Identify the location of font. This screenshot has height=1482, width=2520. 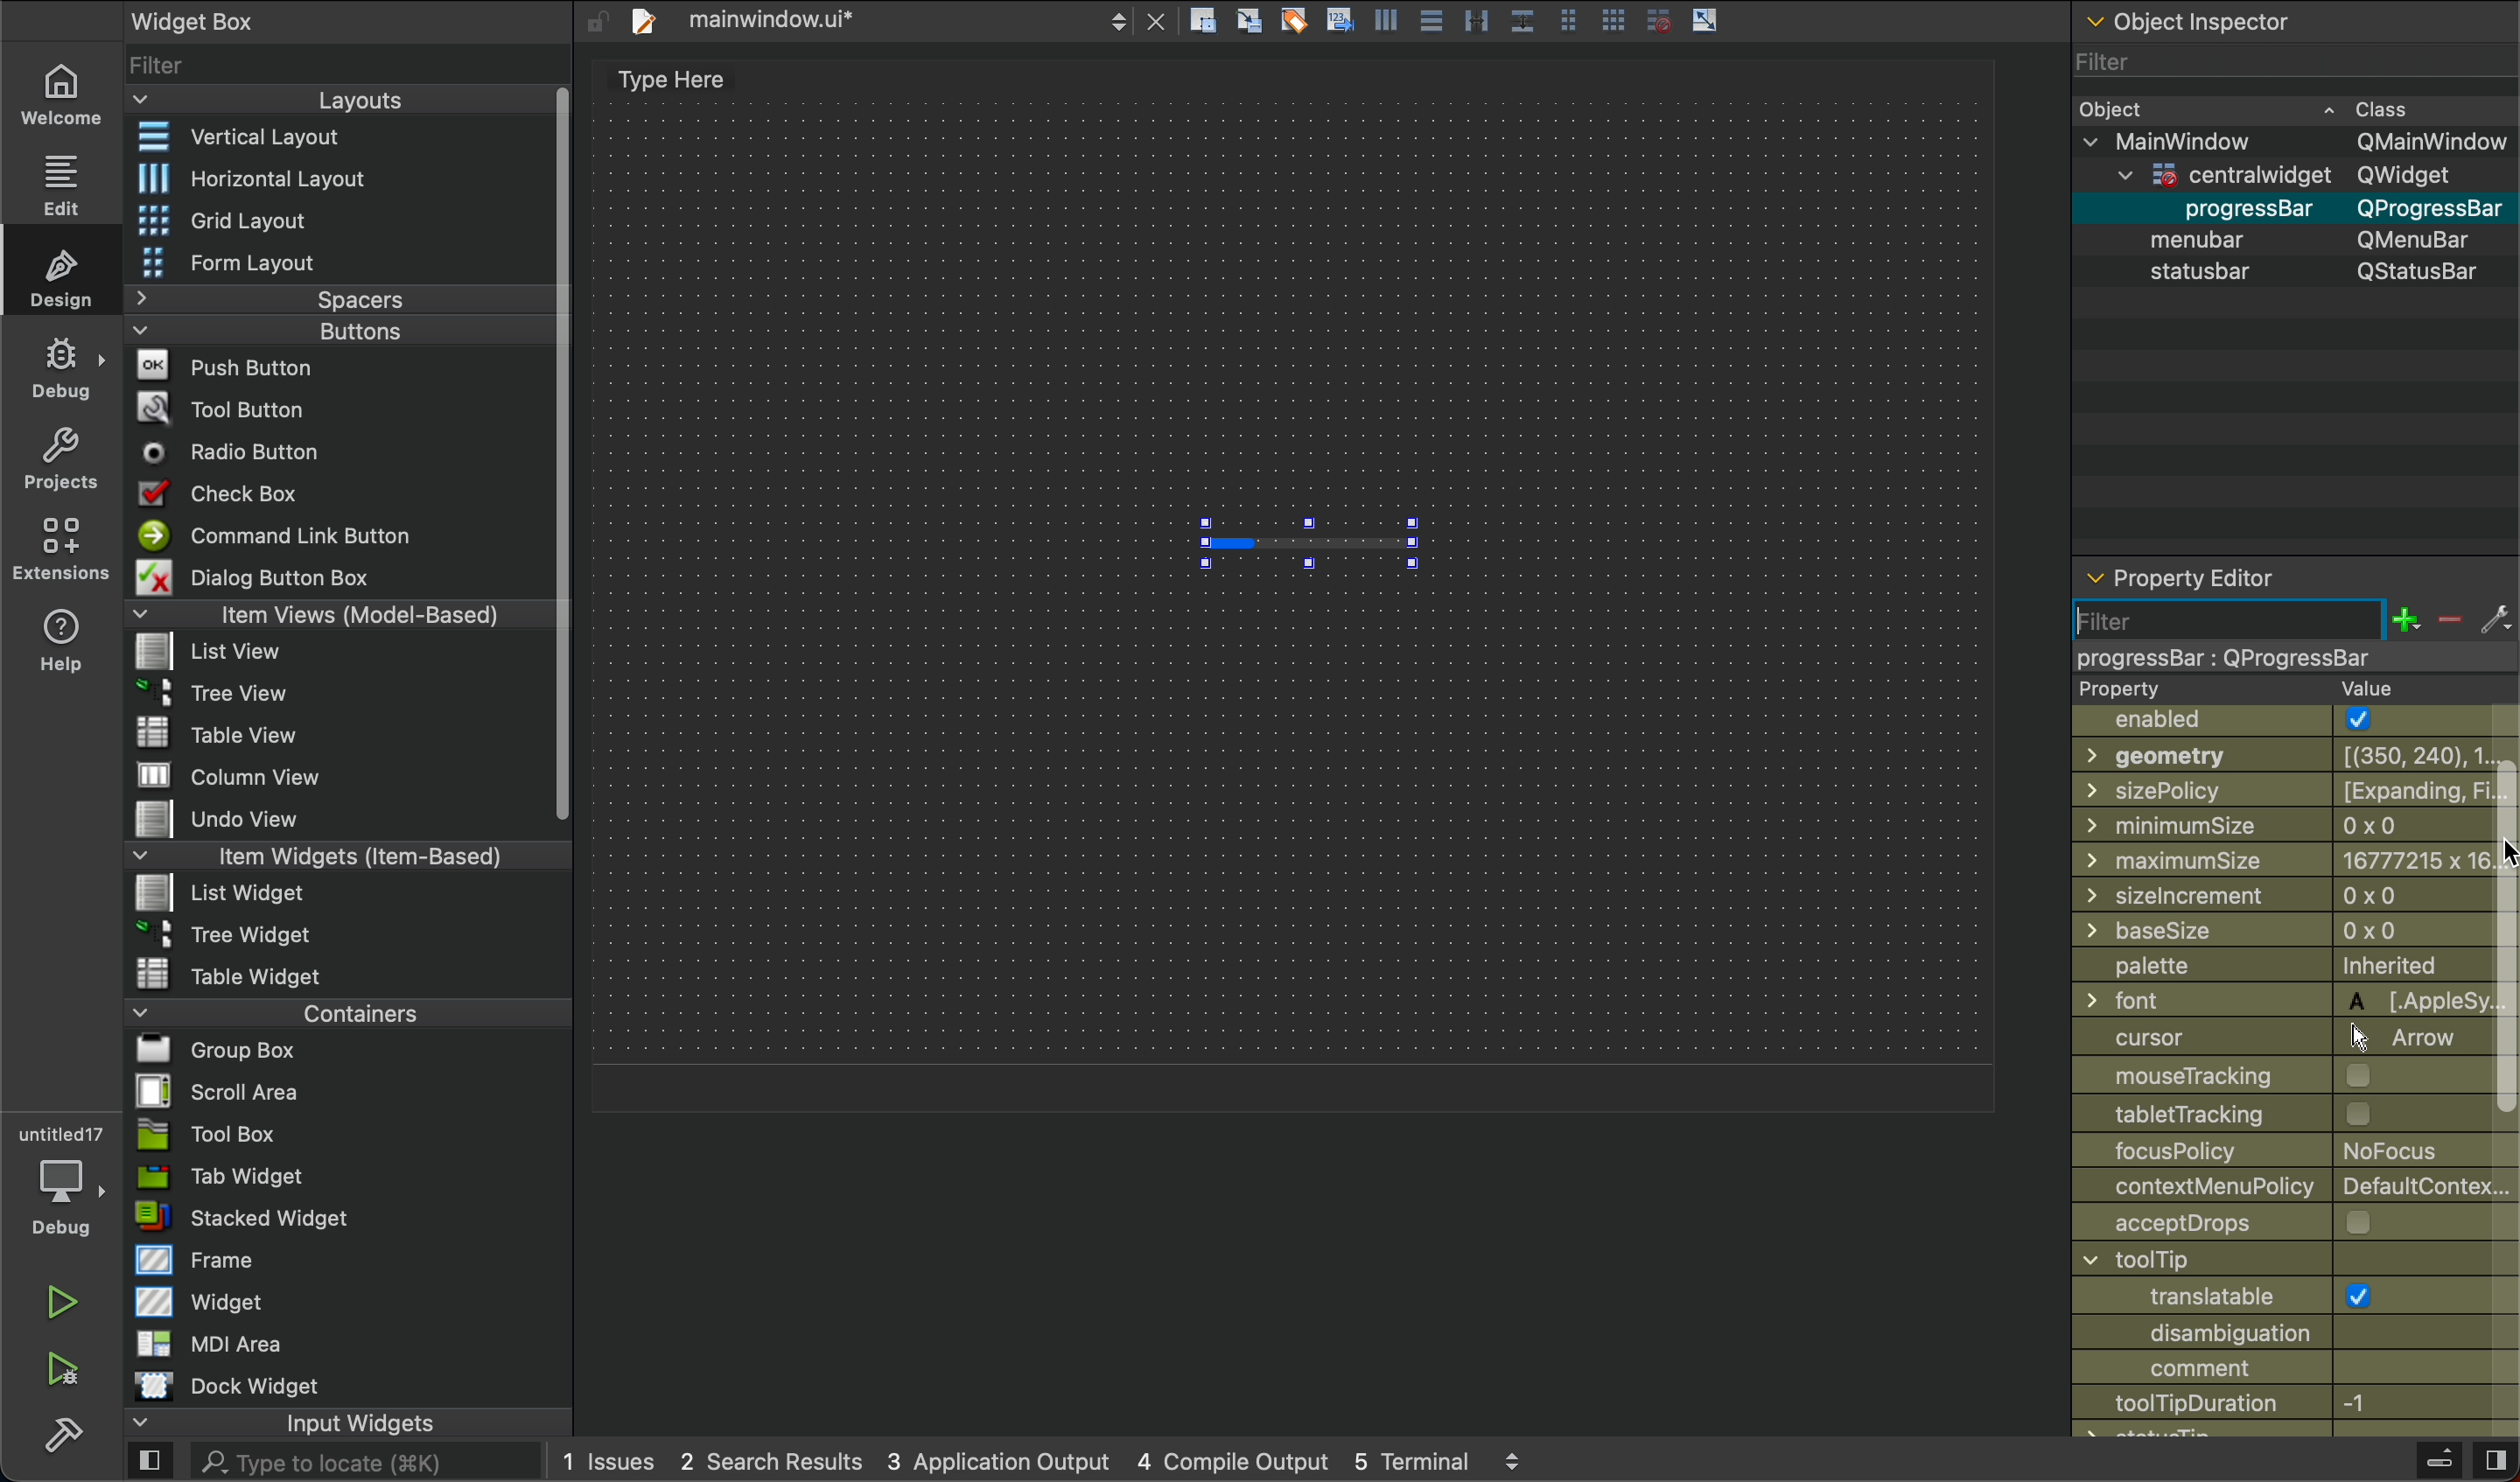
(2263, 1003).